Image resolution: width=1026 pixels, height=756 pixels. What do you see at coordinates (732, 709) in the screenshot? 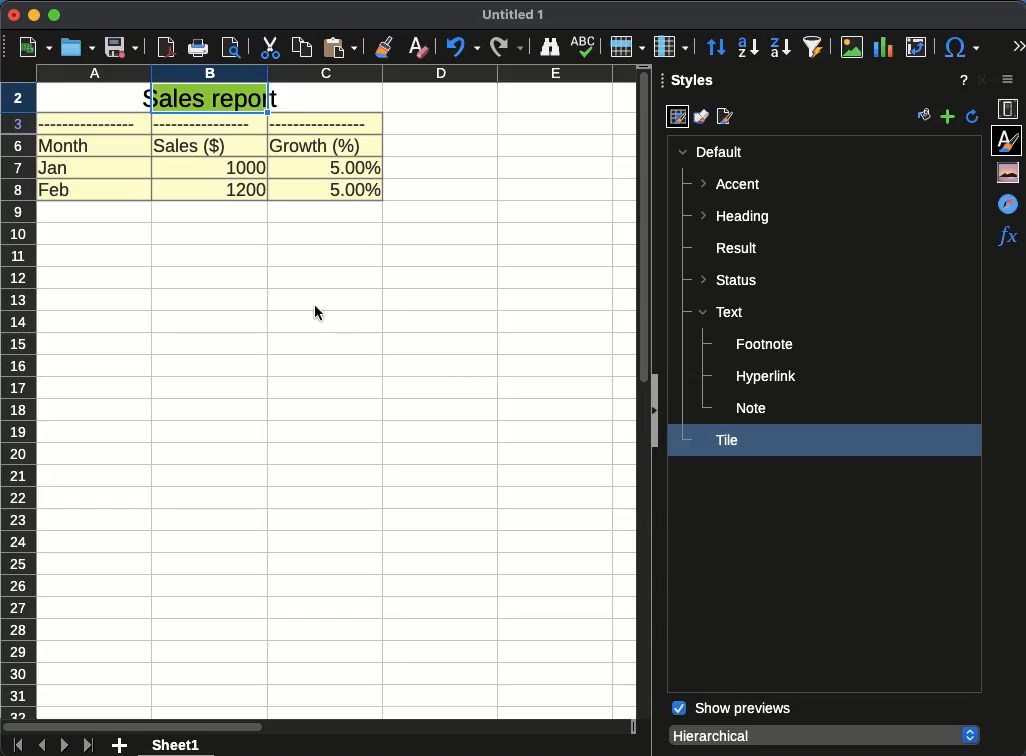
I see `show previews` at bounding box center [732, 709].